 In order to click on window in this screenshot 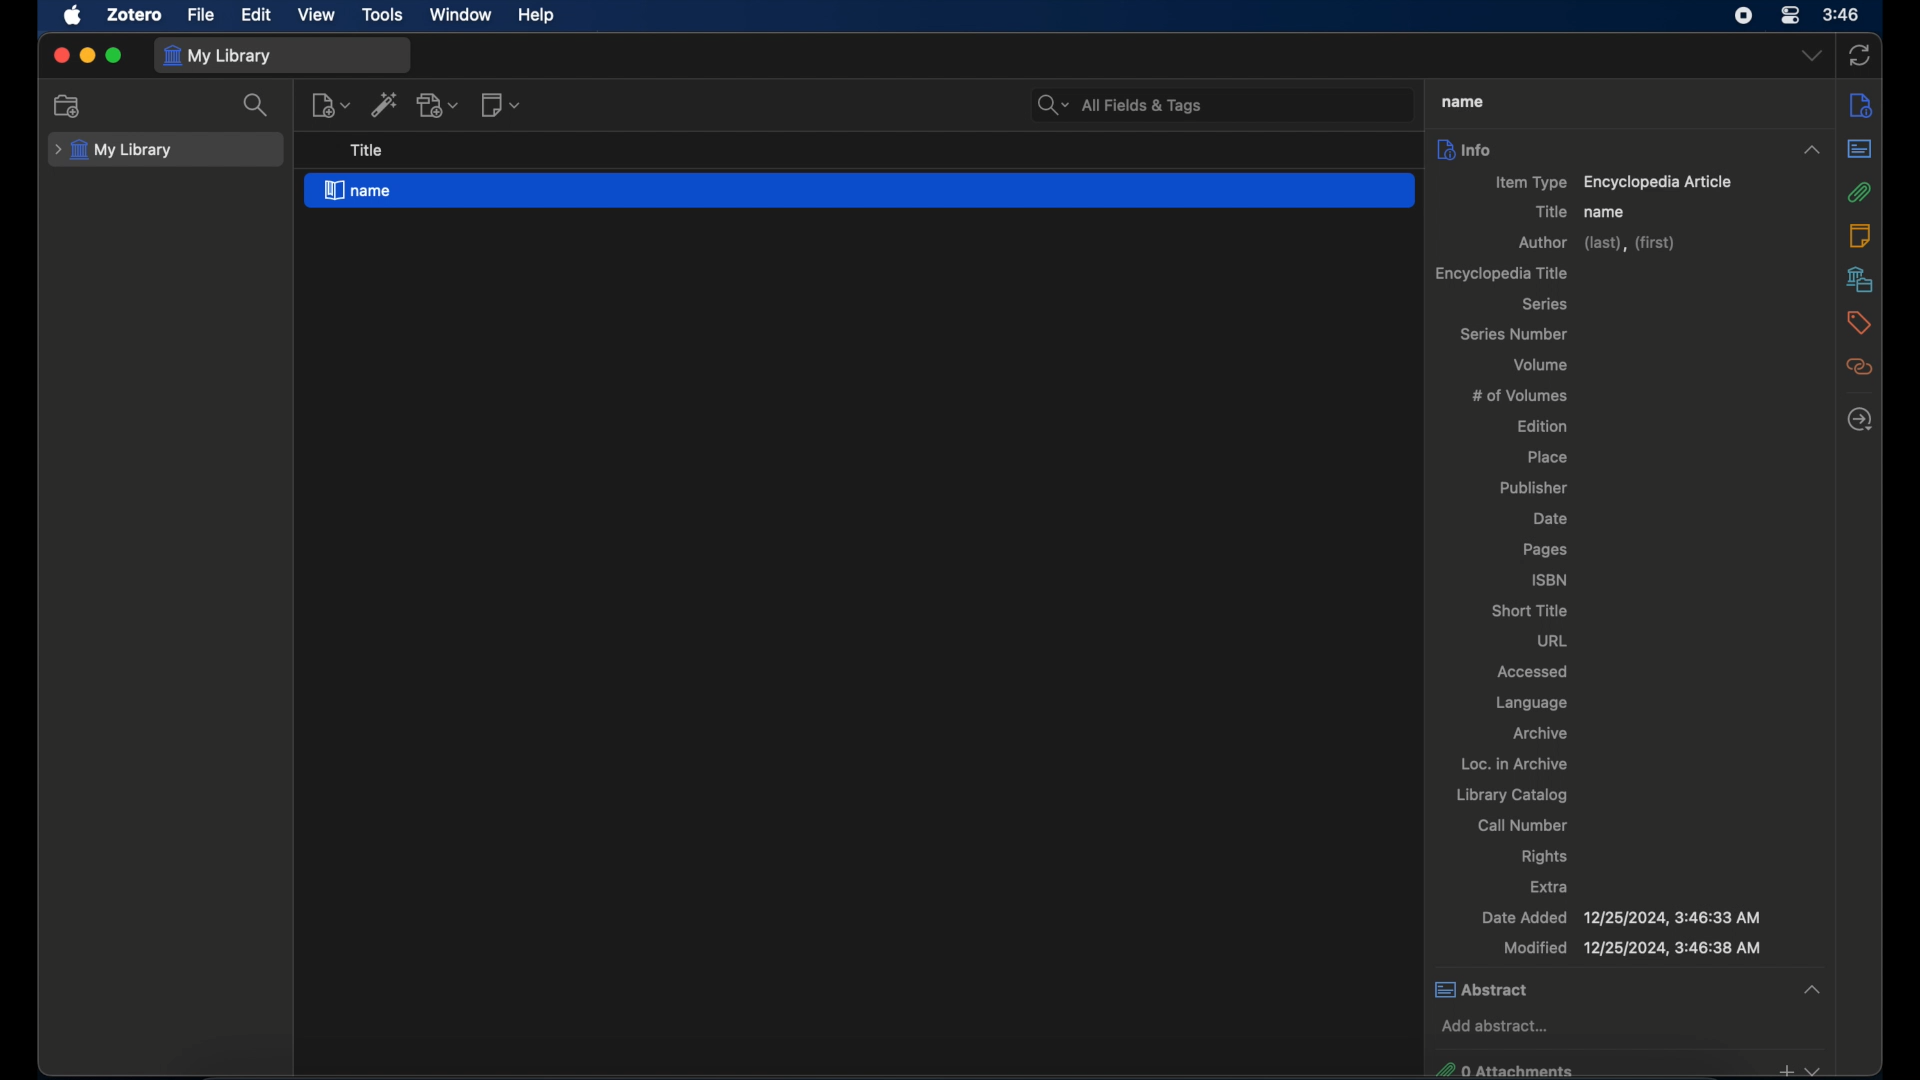, I will do `click(462, 15)`.